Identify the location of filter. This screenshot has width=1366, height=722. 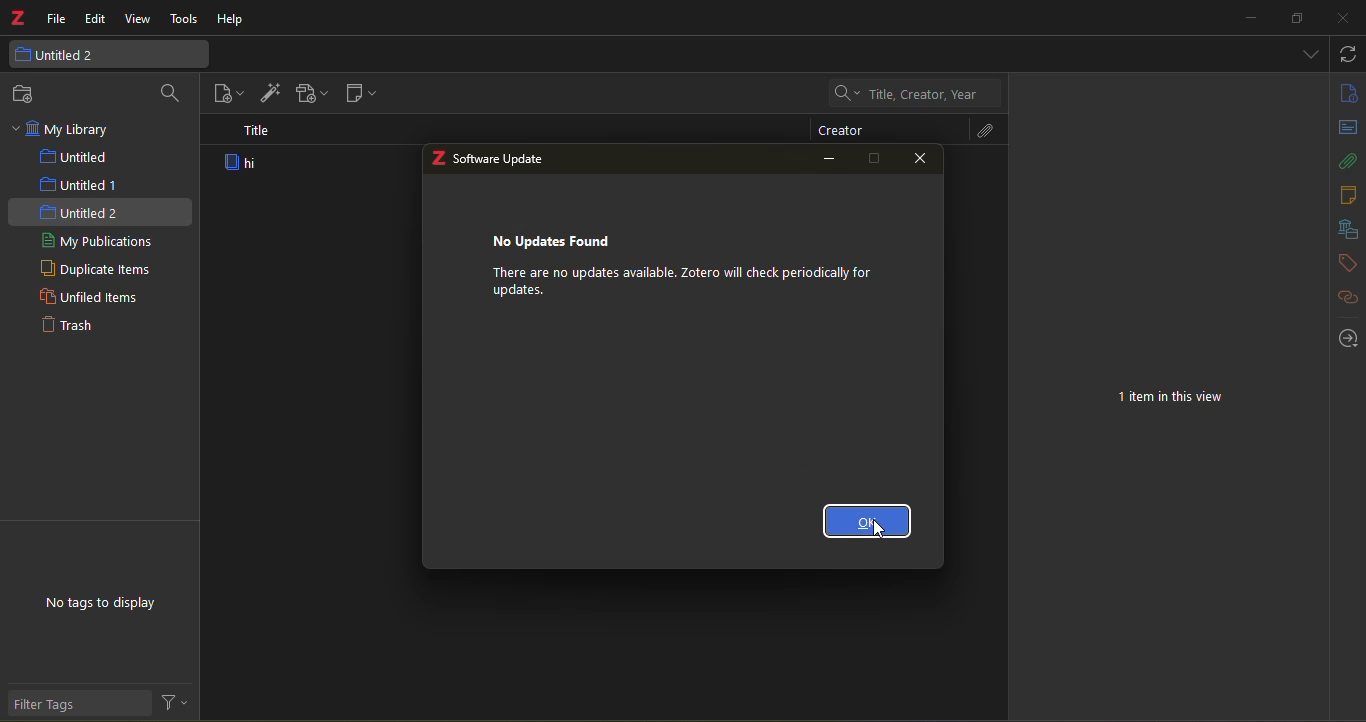
(174, 702).